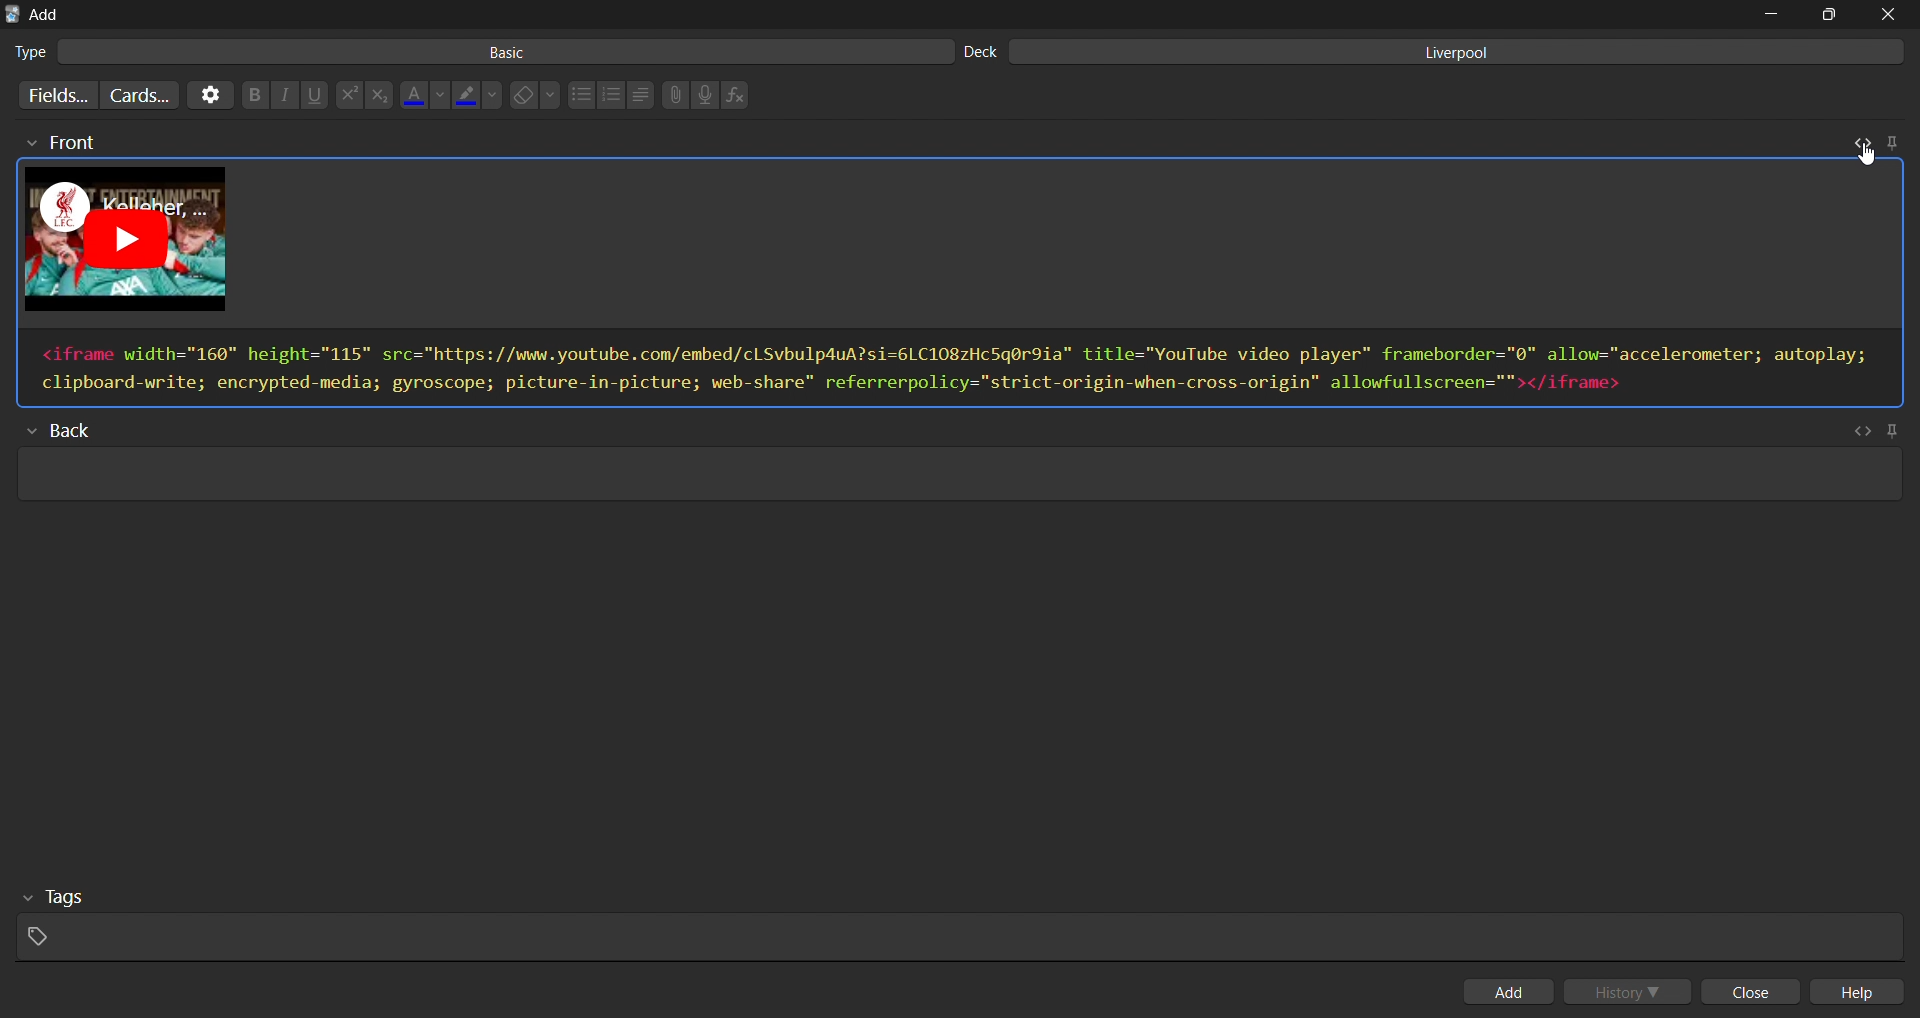 This screenshot has height=1018, width=1920. Describe the element at coordinates (378, 95) in the screenshot. I see `subscript` at that location.